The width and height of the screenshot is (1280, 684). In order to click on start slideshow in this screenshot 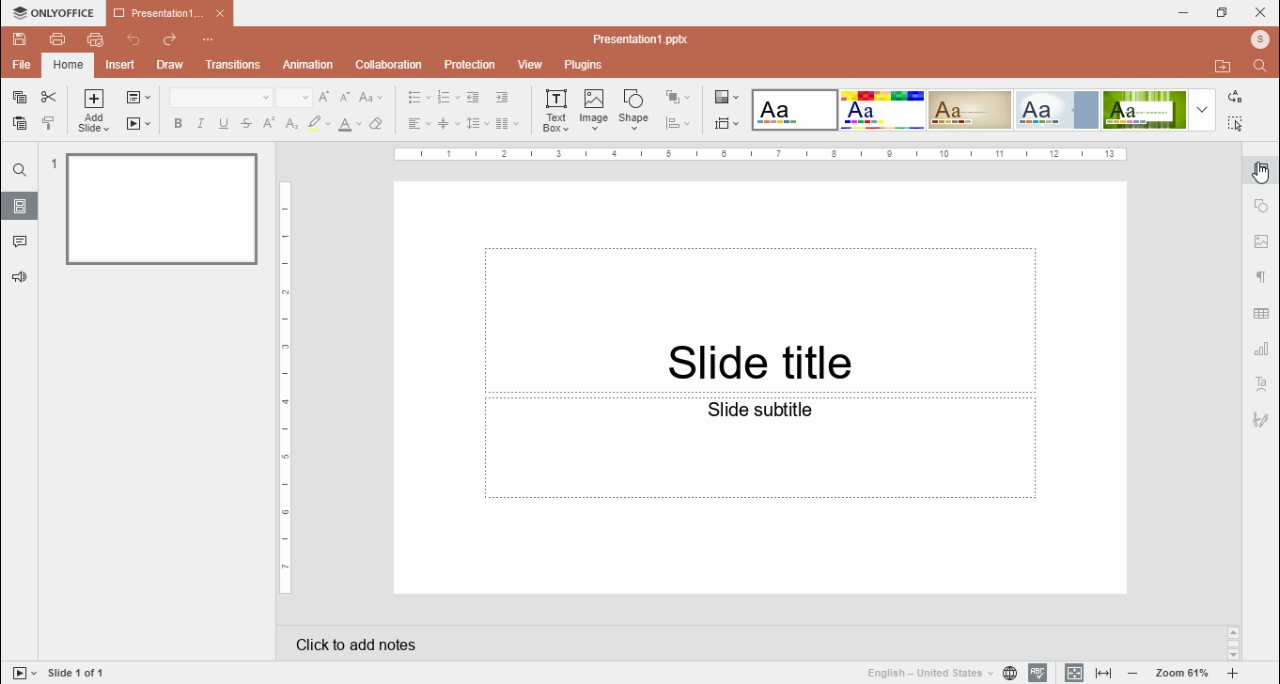, I will do `click(24, 672)`.